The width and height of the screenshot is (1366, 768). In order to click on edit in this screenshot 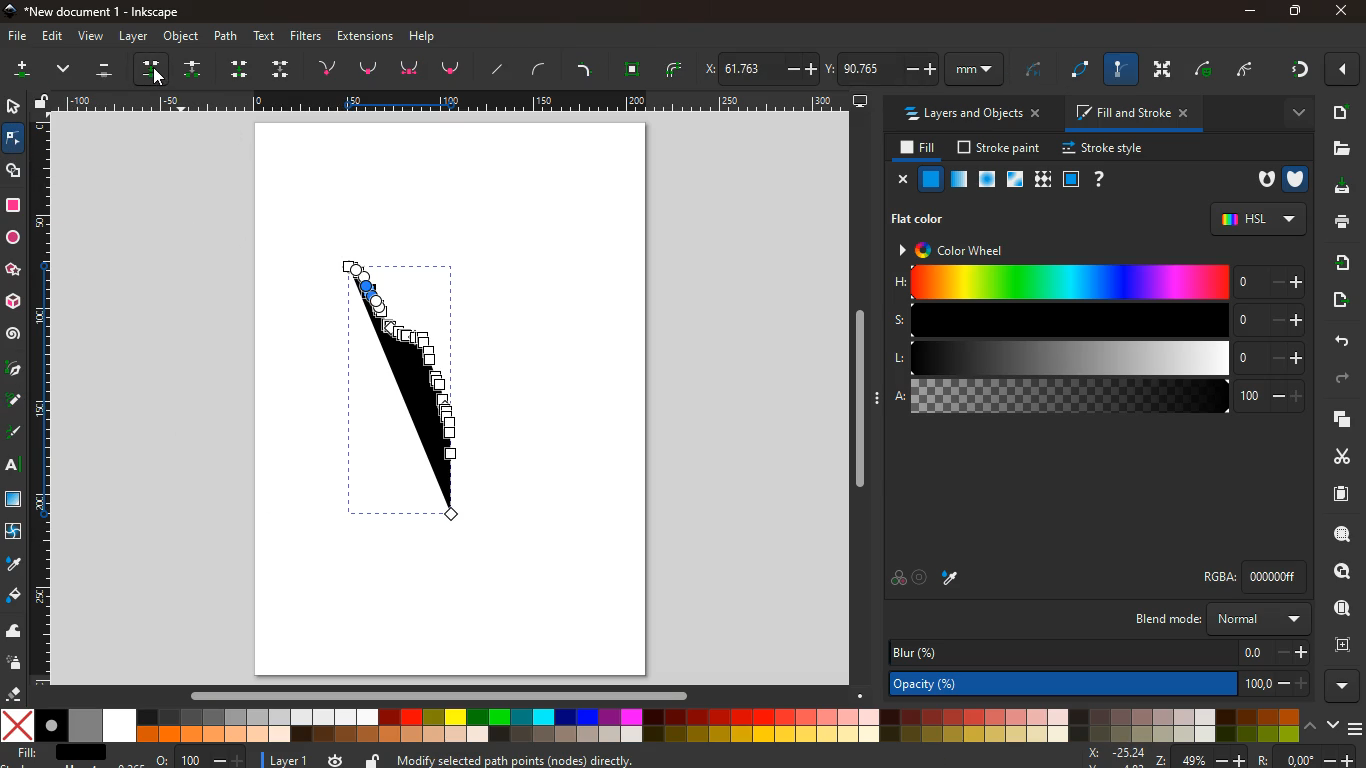, I will do `click(51, 37)`.